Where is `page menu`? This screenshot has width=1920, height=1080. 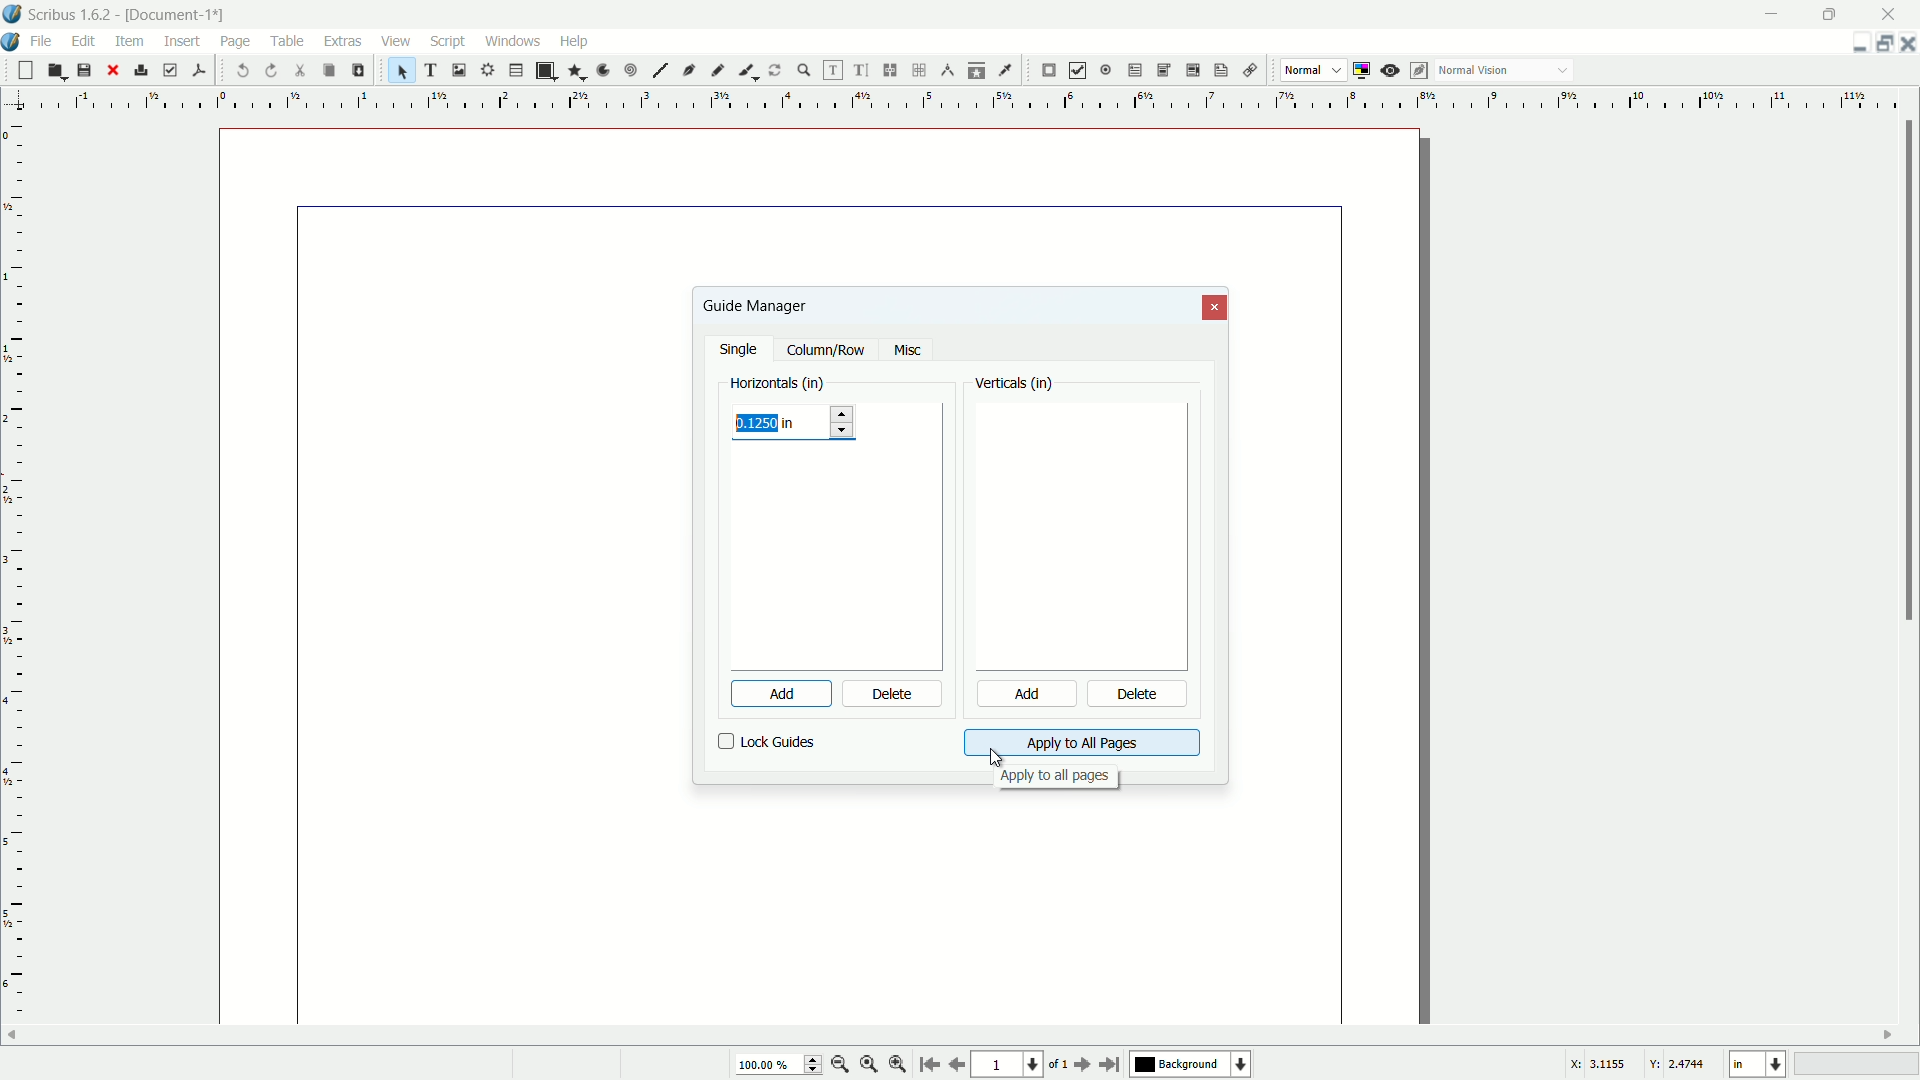 page menu is located at coordinates (235, 38).